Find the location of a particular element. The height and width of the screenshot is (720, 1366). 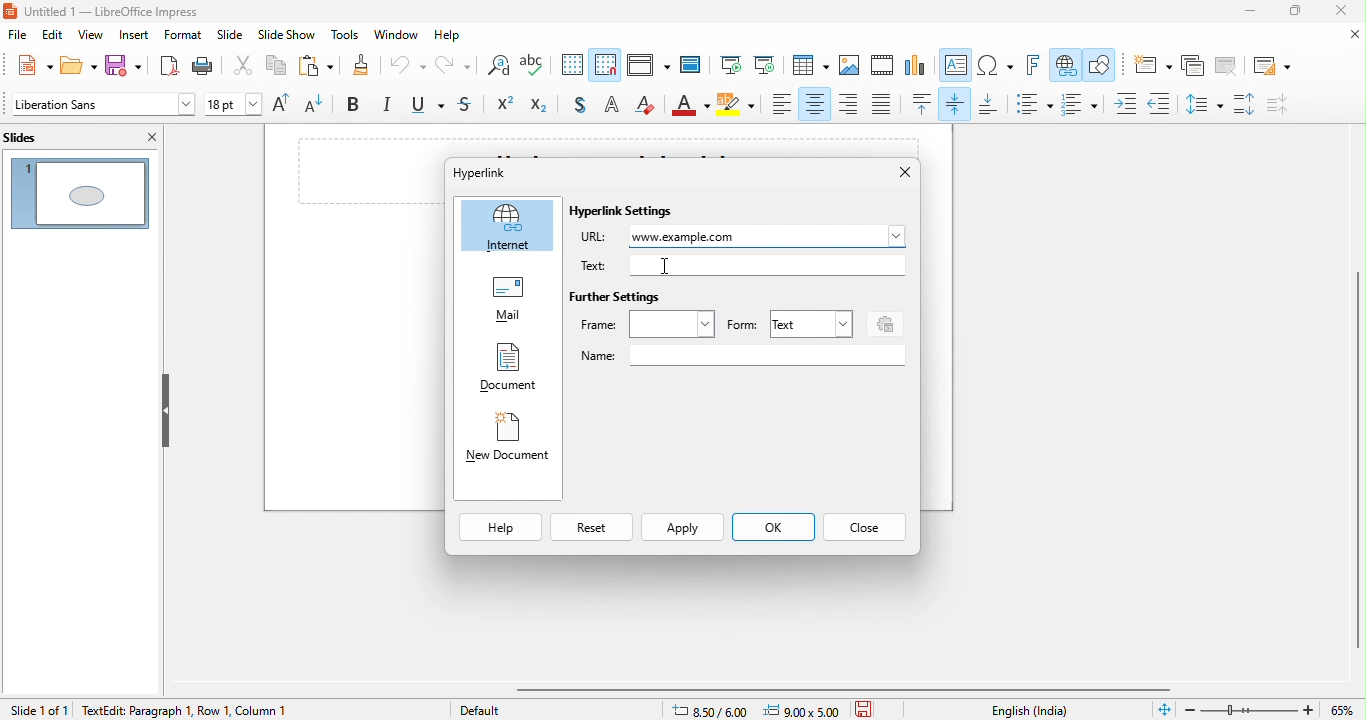

slide layout is located at coordinates (1269, 64).